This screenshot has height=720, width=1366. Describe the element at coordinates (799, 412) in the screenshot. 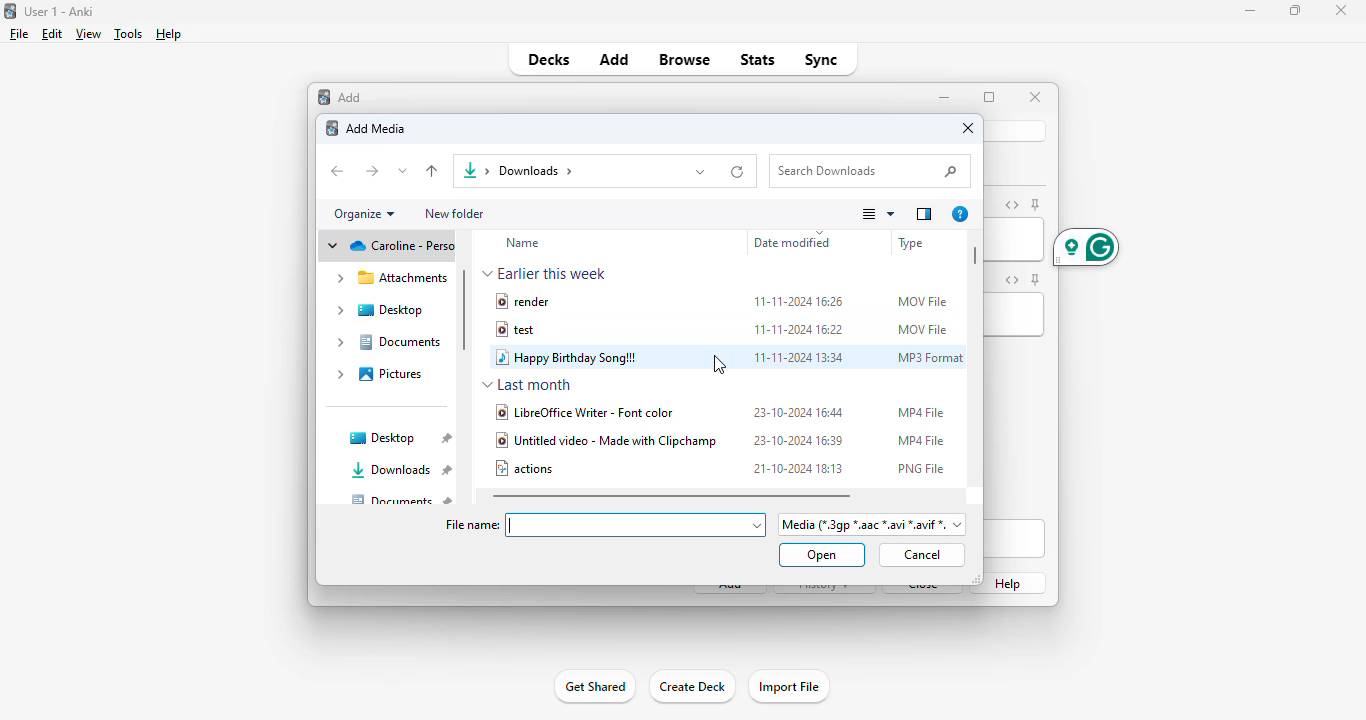

I see `23-10-2024` at that location.